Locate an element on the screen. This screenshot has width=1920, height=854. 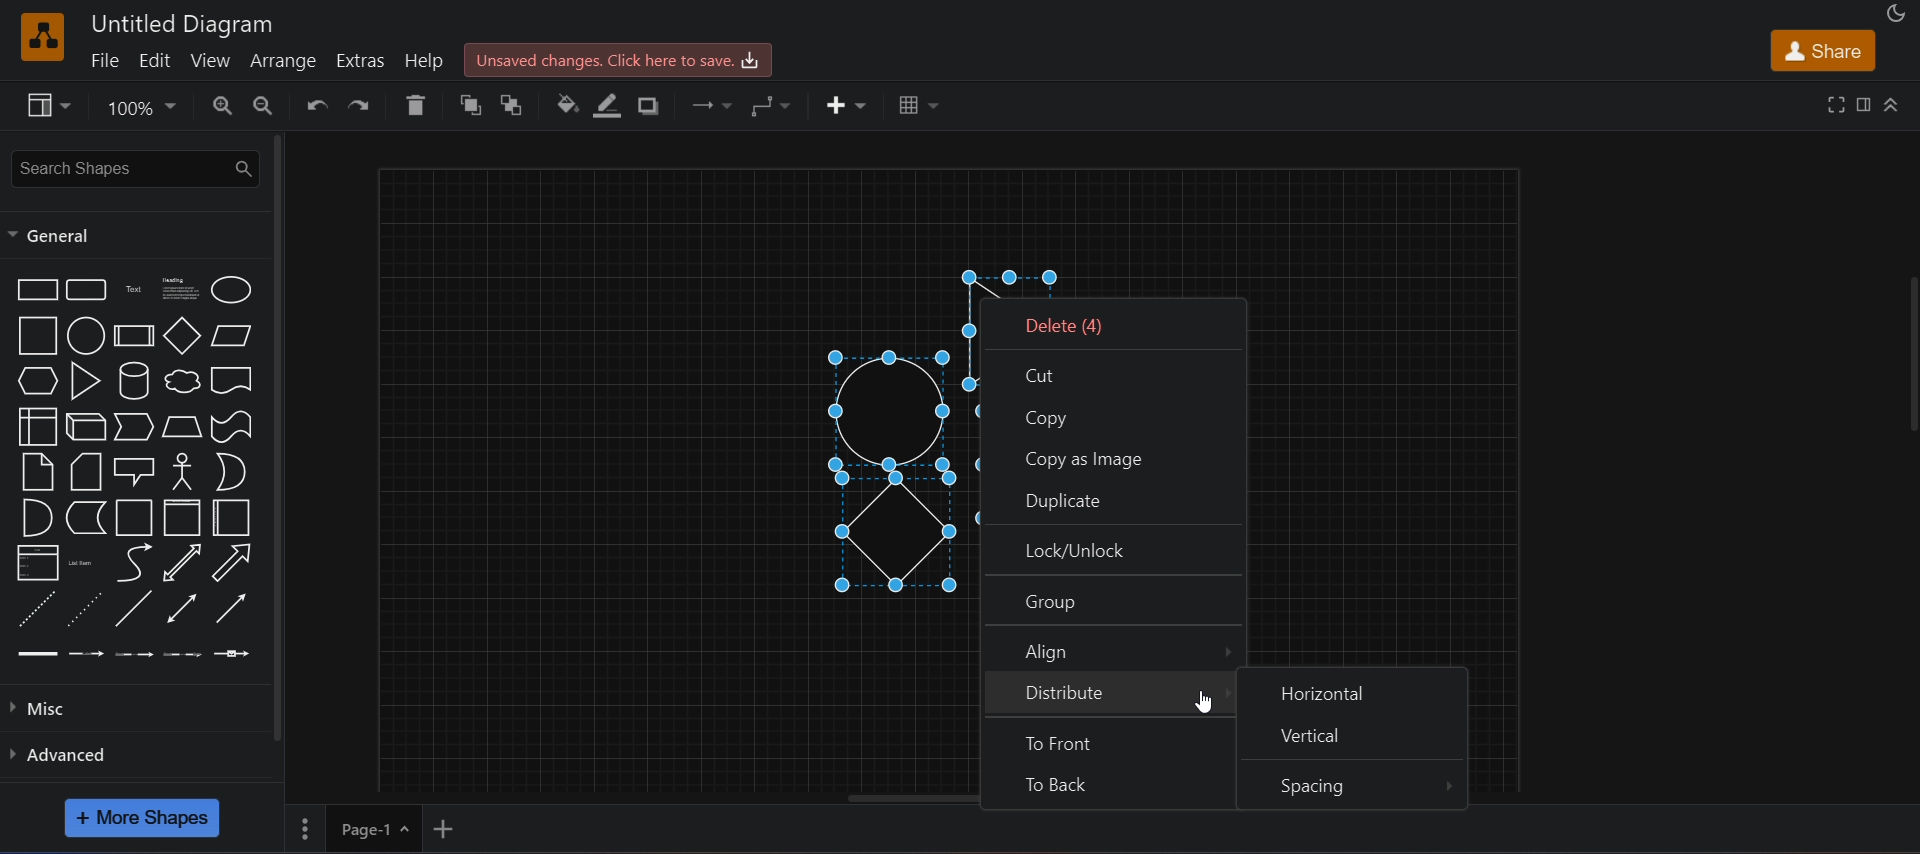
insert is located at coordinates (844, 103).